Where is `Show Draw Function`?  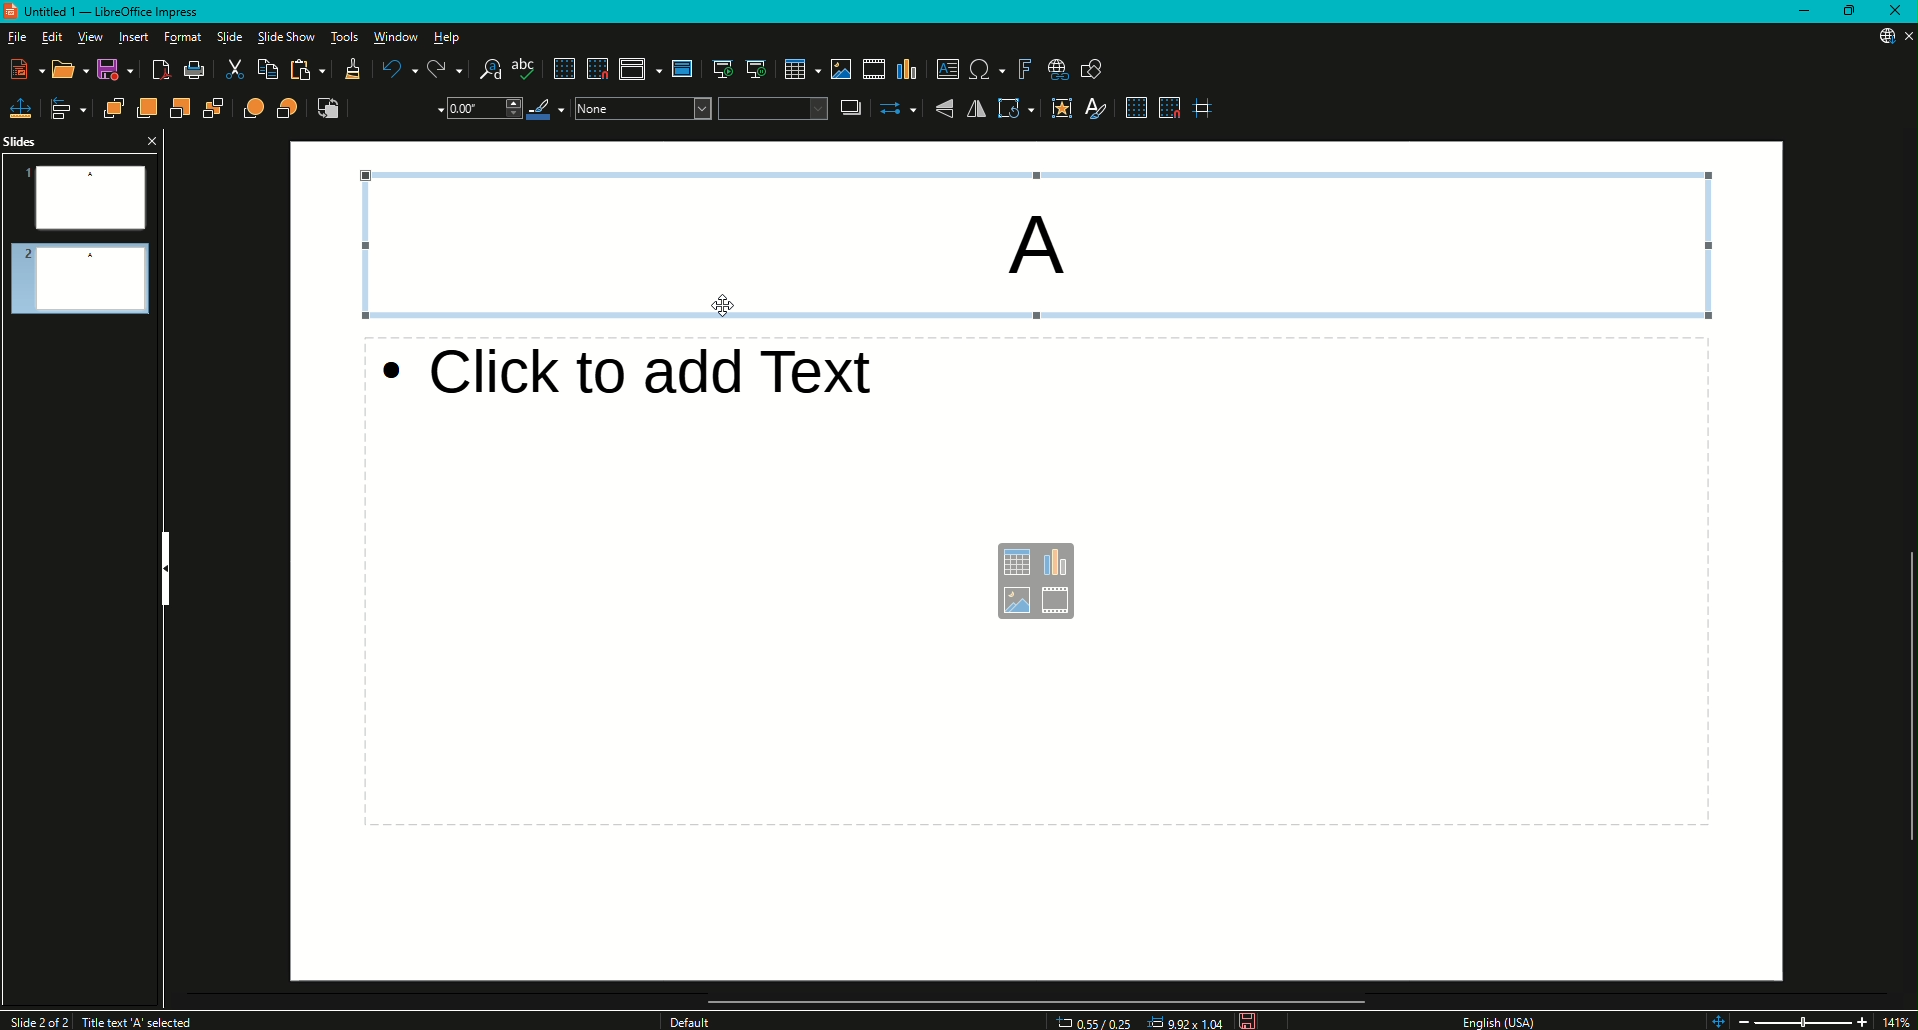 Show Draw Function is located at coordinates (1057, 69).